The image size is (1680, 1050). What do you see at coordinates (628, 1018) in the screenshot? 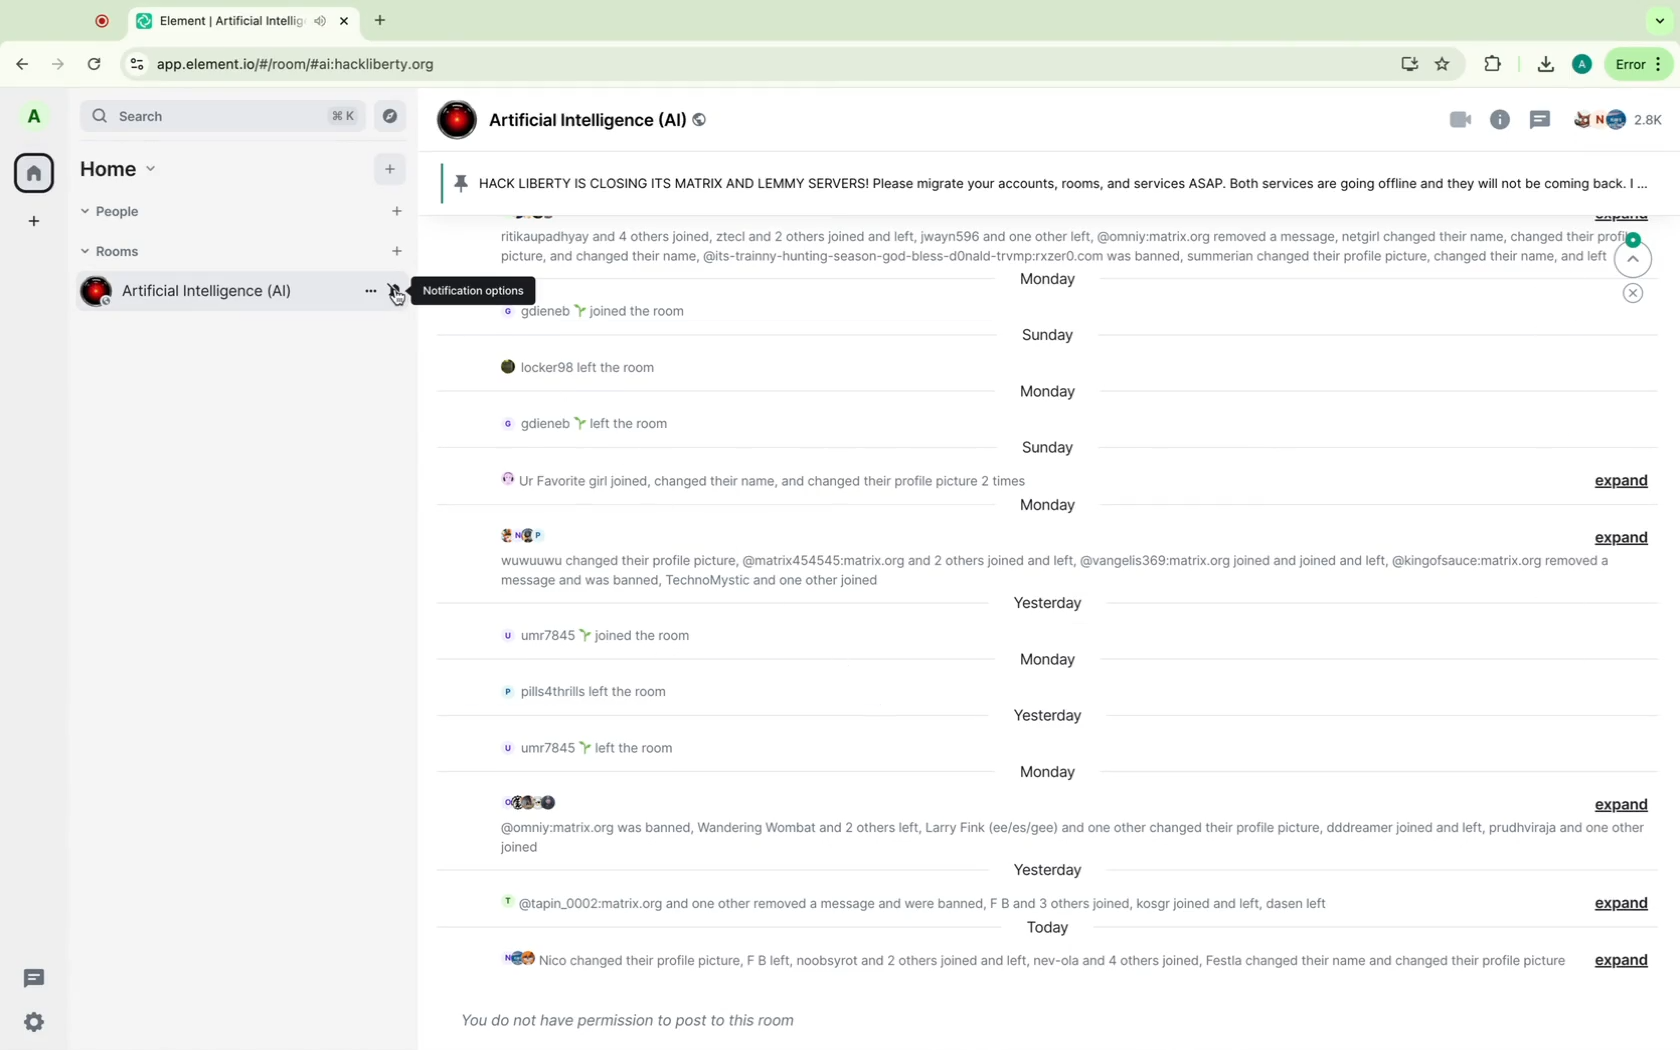
I see `message` at bounding box center [628, 1018].